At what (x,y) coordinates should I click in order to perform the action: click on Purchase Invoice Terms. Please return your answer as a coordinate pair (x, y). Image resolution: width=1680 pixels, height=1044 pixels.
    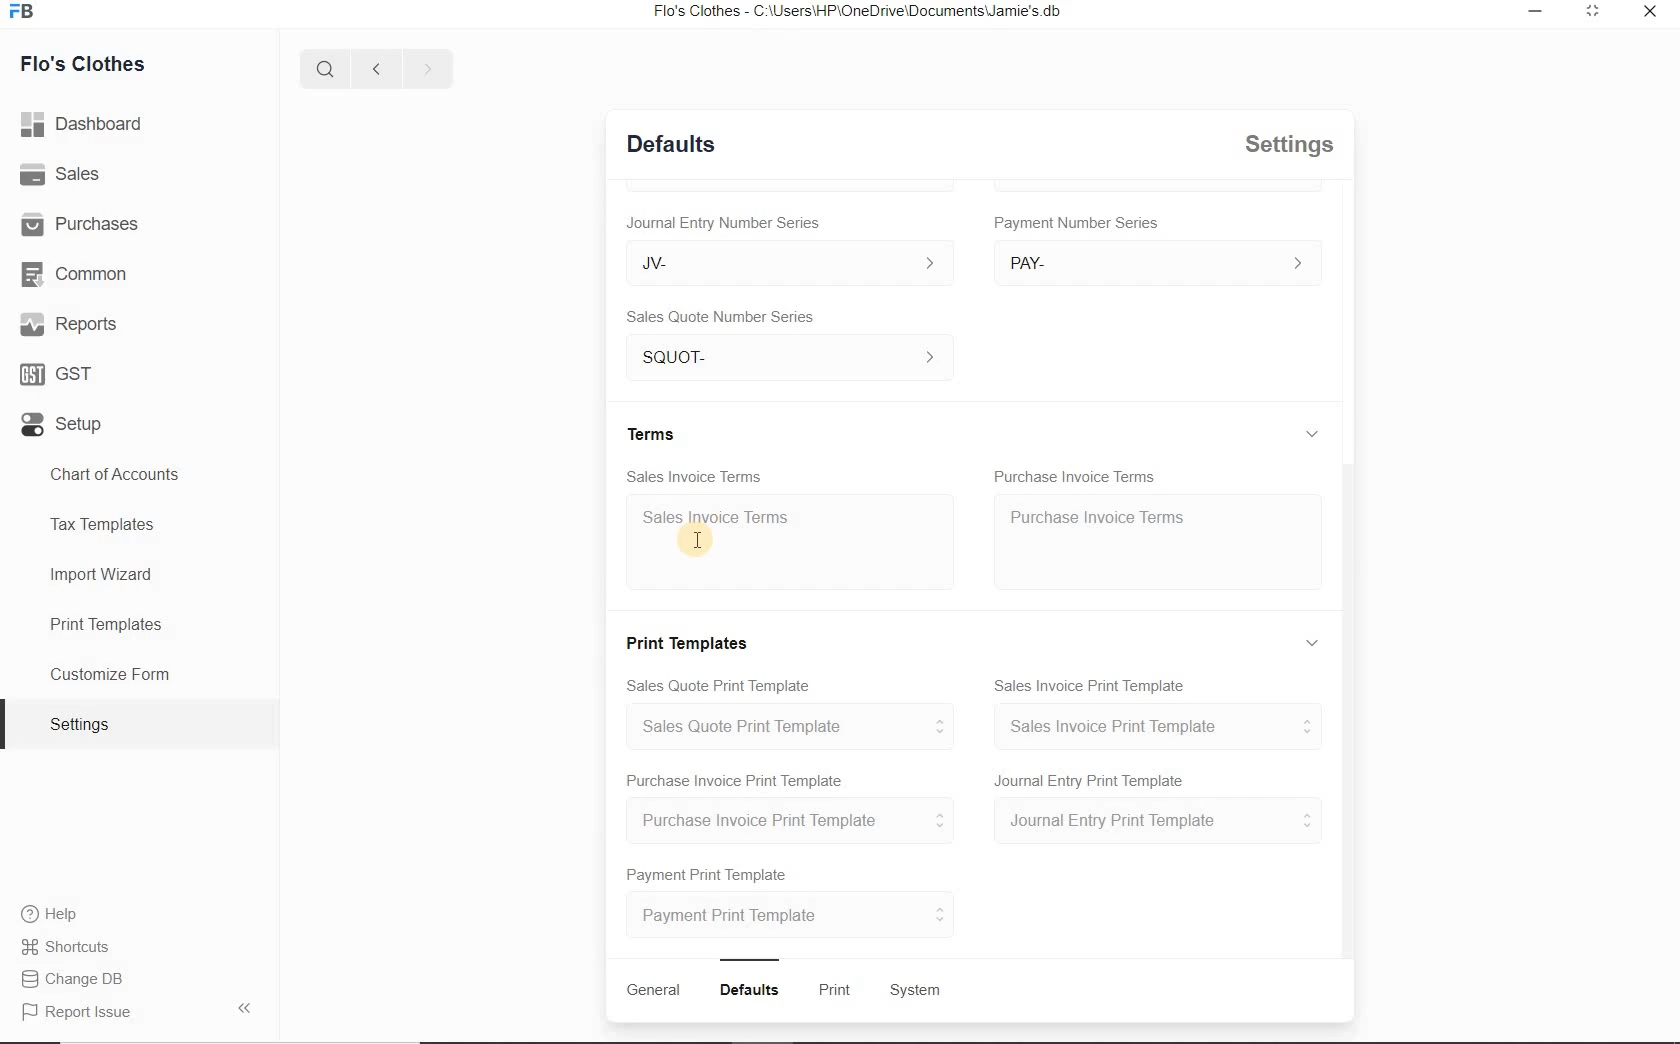
    Looking at the image, I should click on (1095, 515).